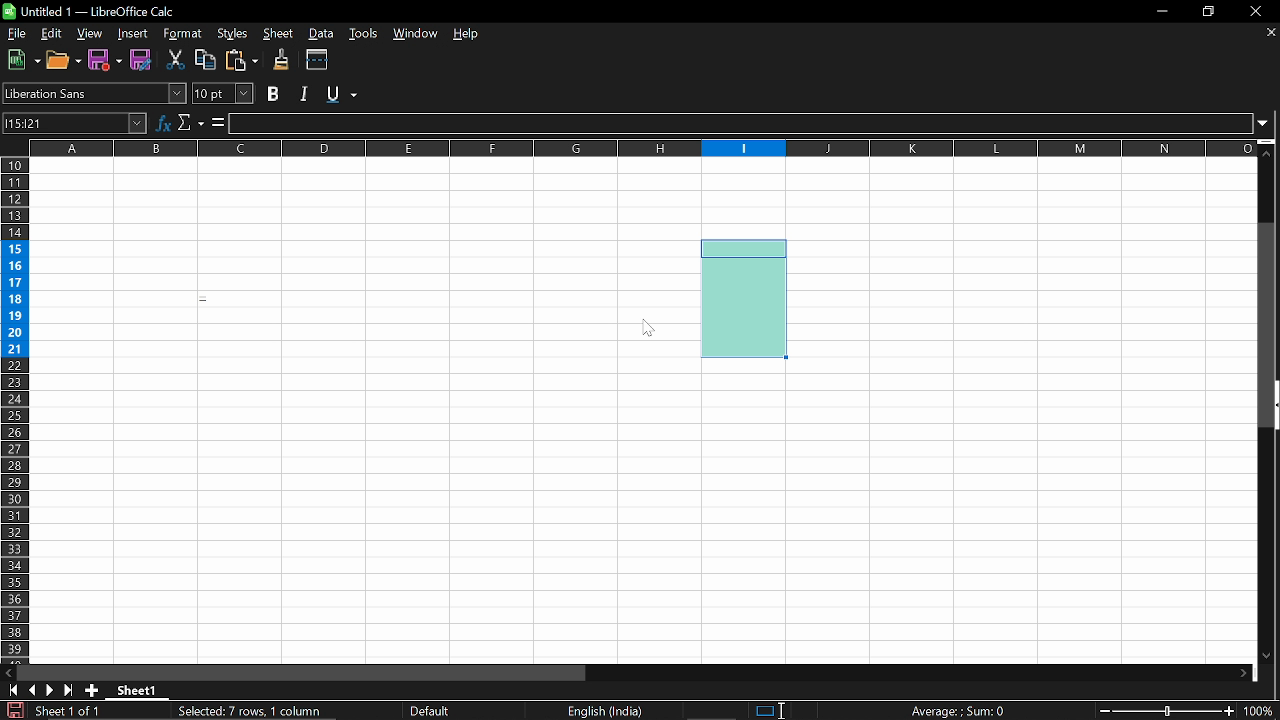 The height and width of the screenshot is (720, 1280). Describe the element at coordinates (8, 672) in the screenshot. I see `Move left` at that location.